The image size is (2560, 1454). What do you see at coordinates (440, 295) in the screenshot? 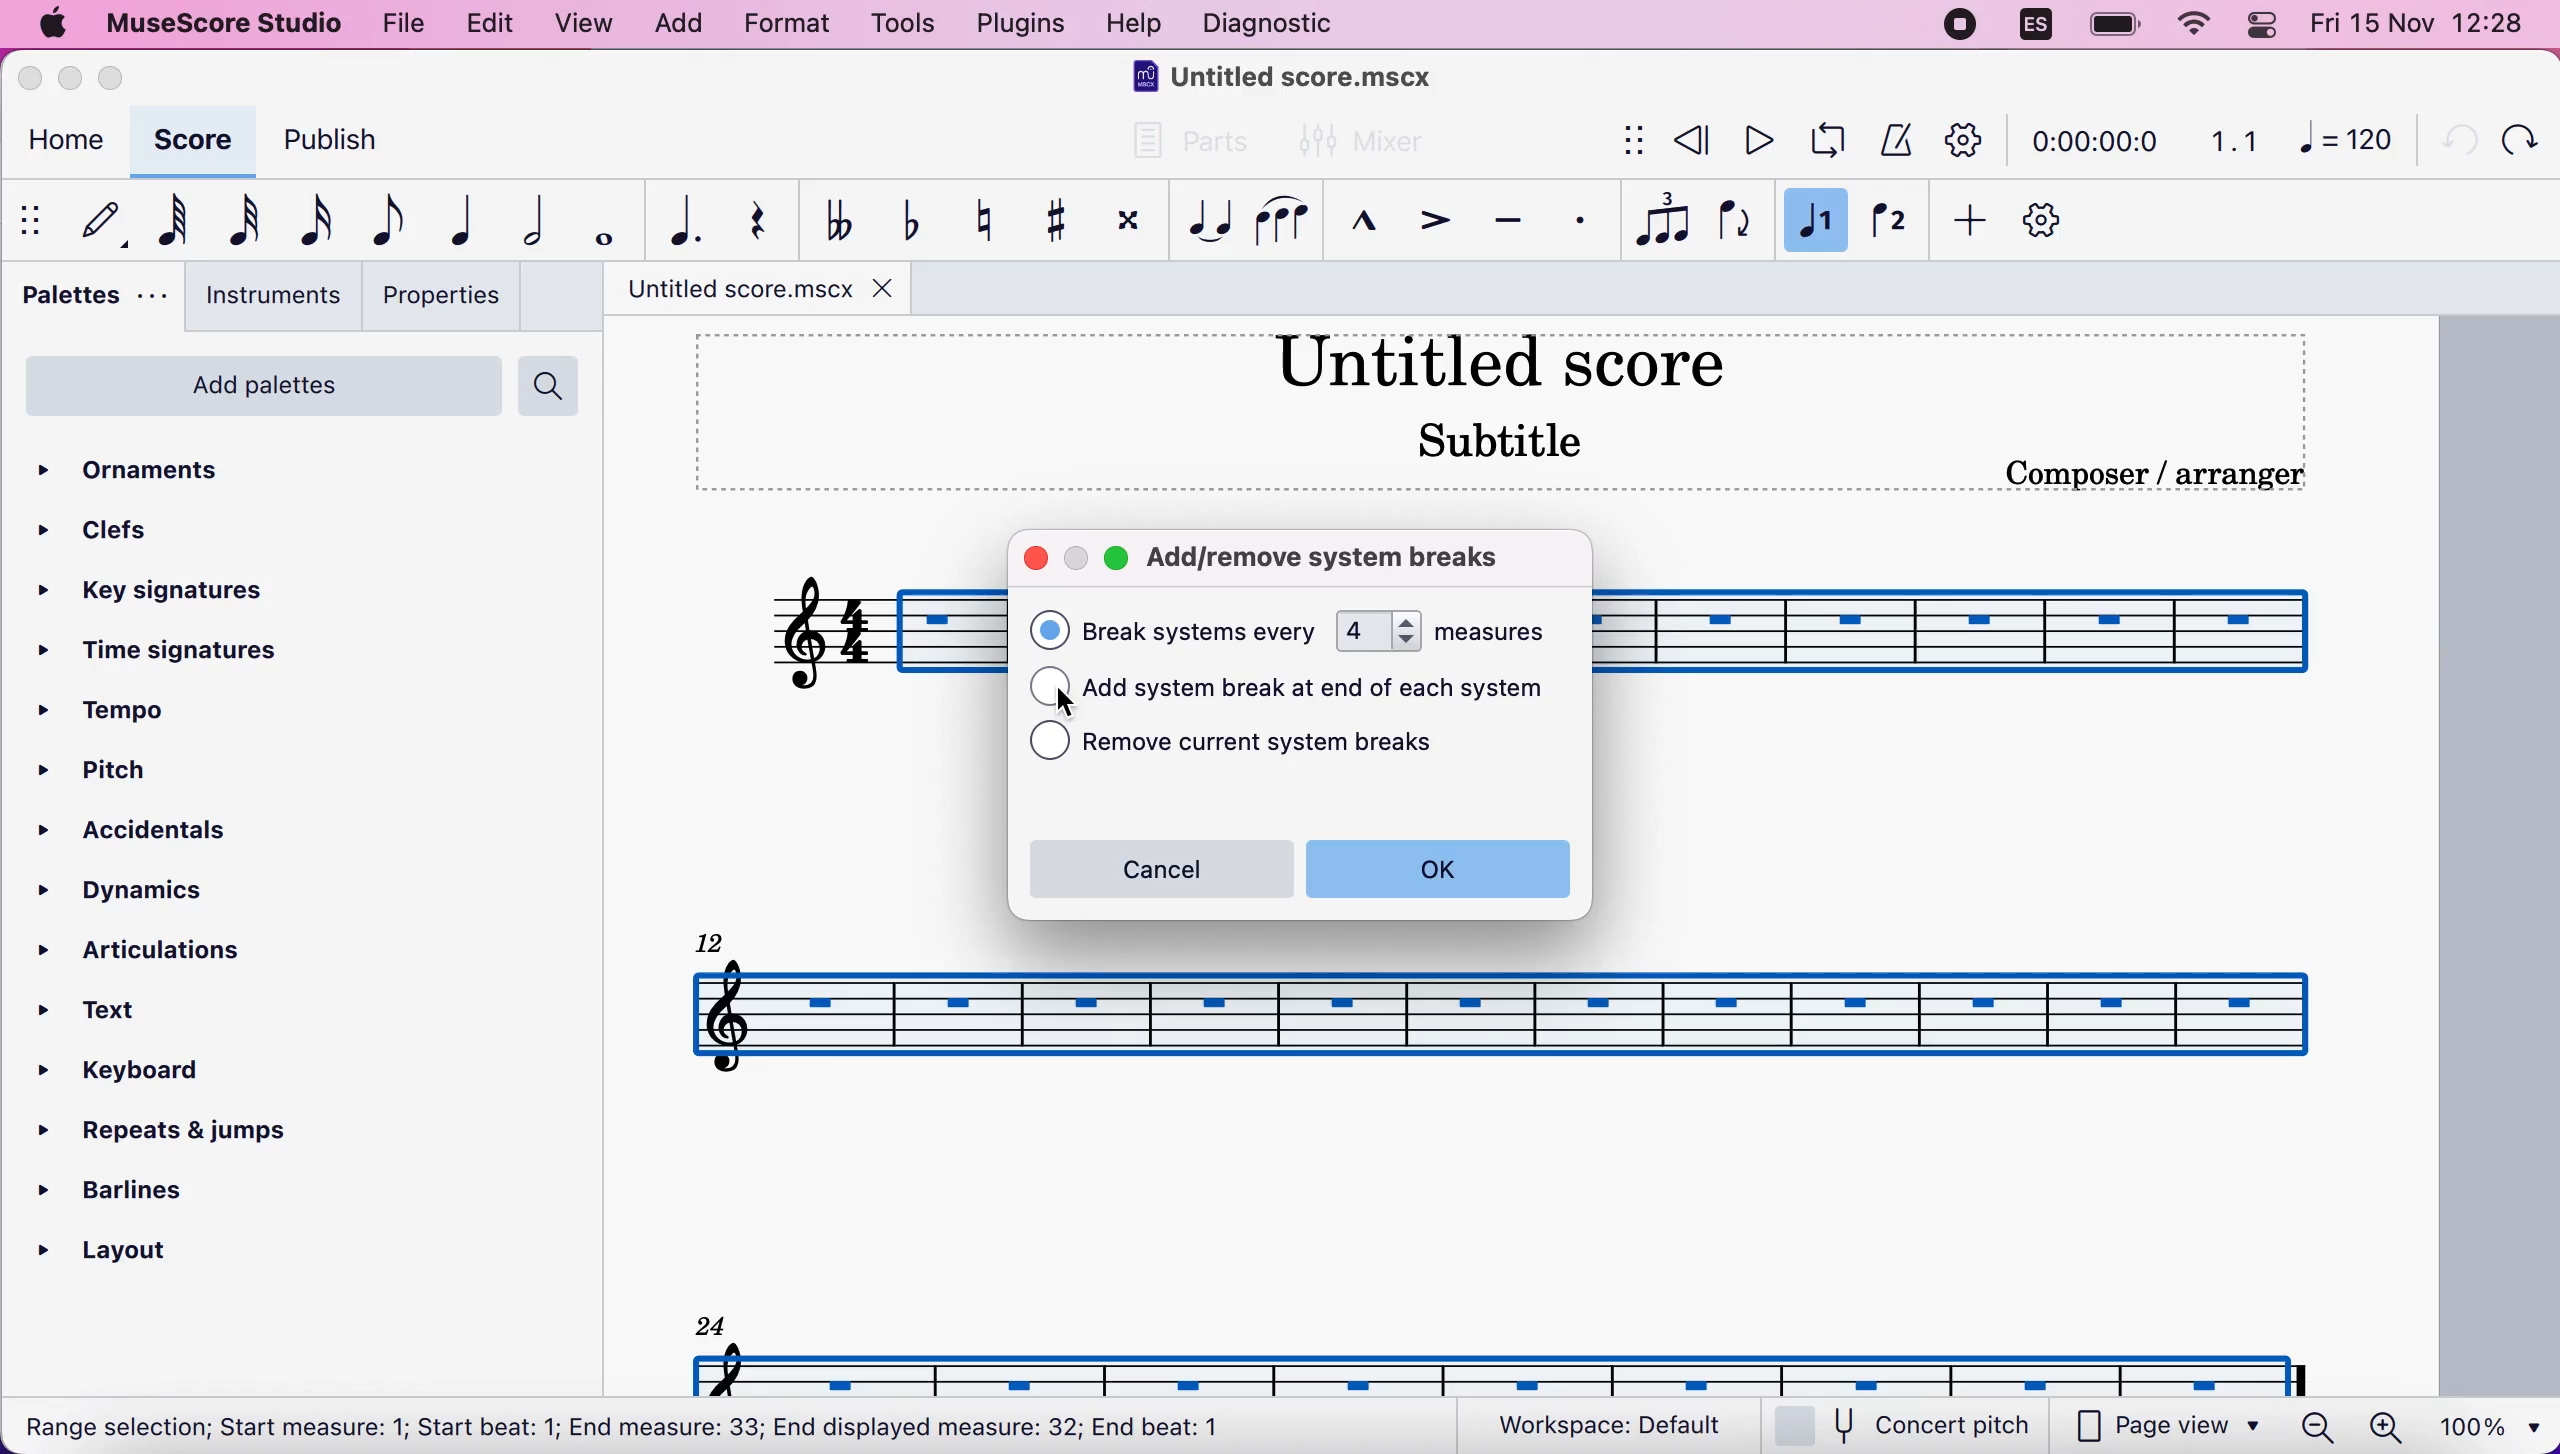
I see `properties` at bounding box center [440, 295].